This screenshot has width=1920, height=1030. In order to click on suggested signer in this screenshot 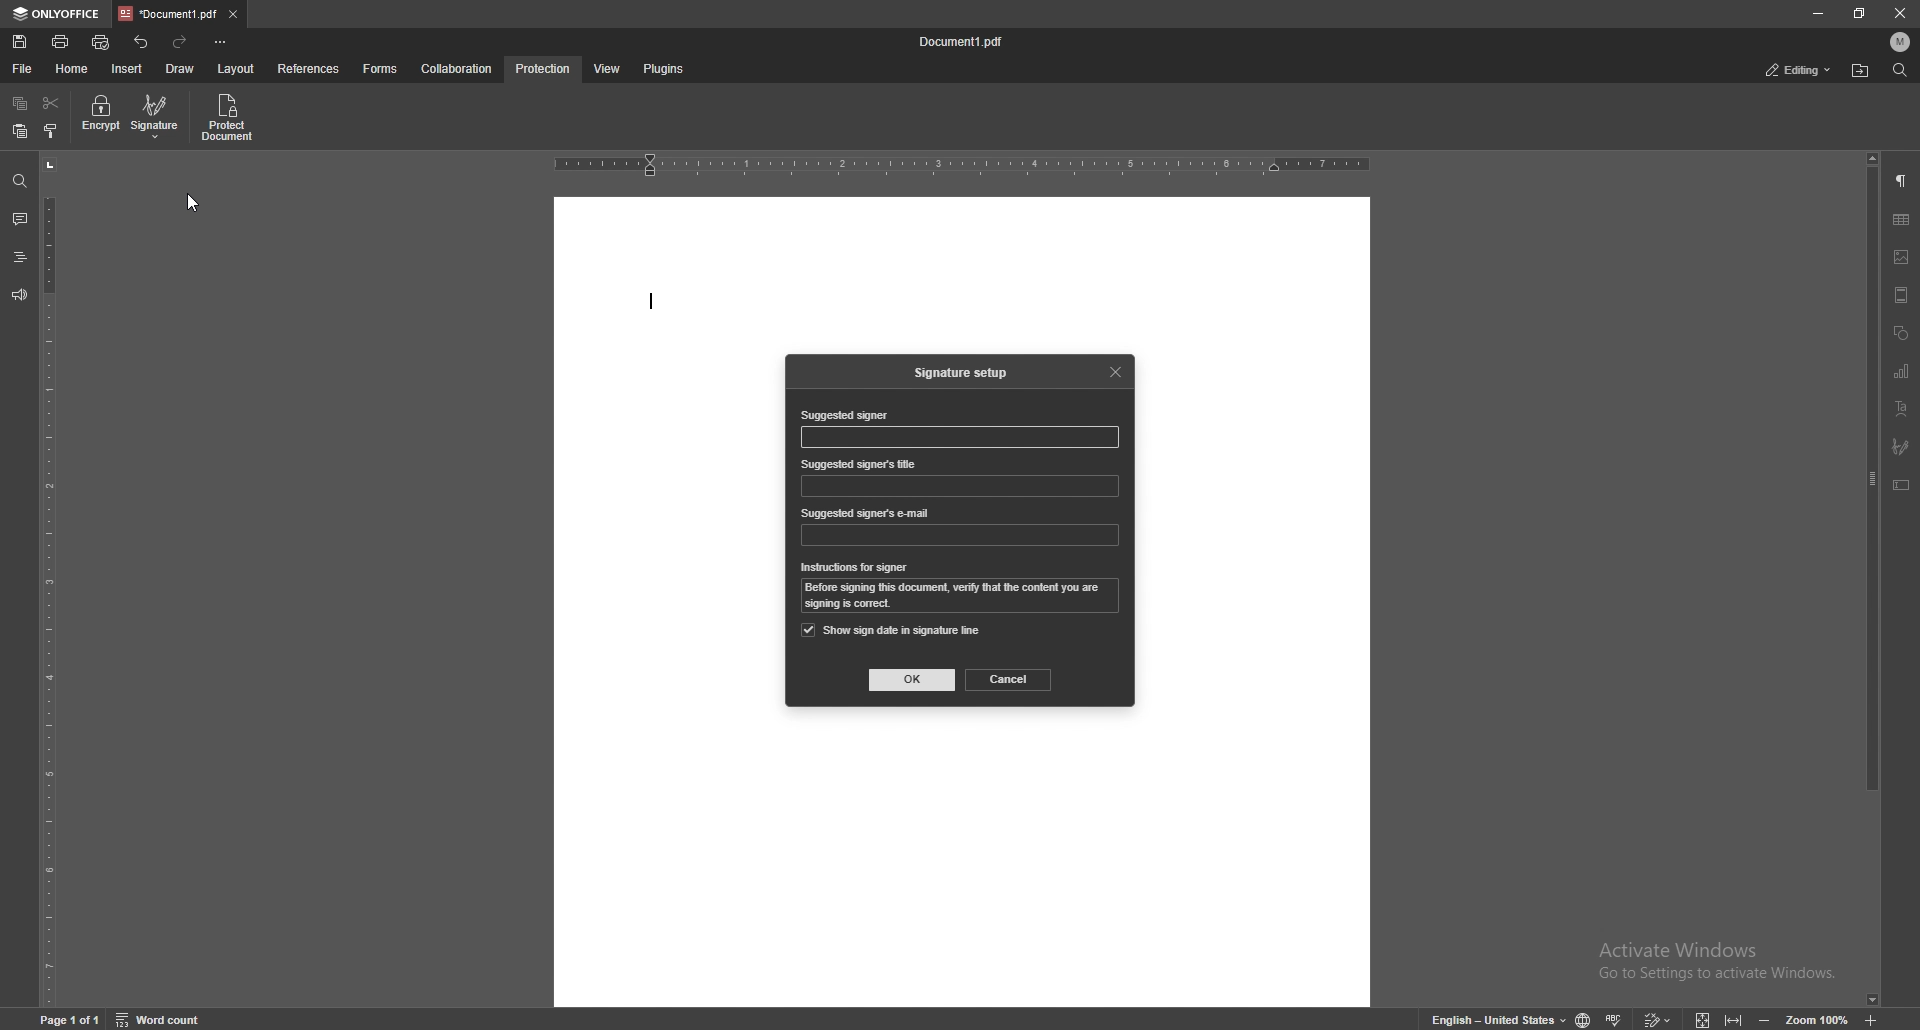, I will do `click(843, 416)`.